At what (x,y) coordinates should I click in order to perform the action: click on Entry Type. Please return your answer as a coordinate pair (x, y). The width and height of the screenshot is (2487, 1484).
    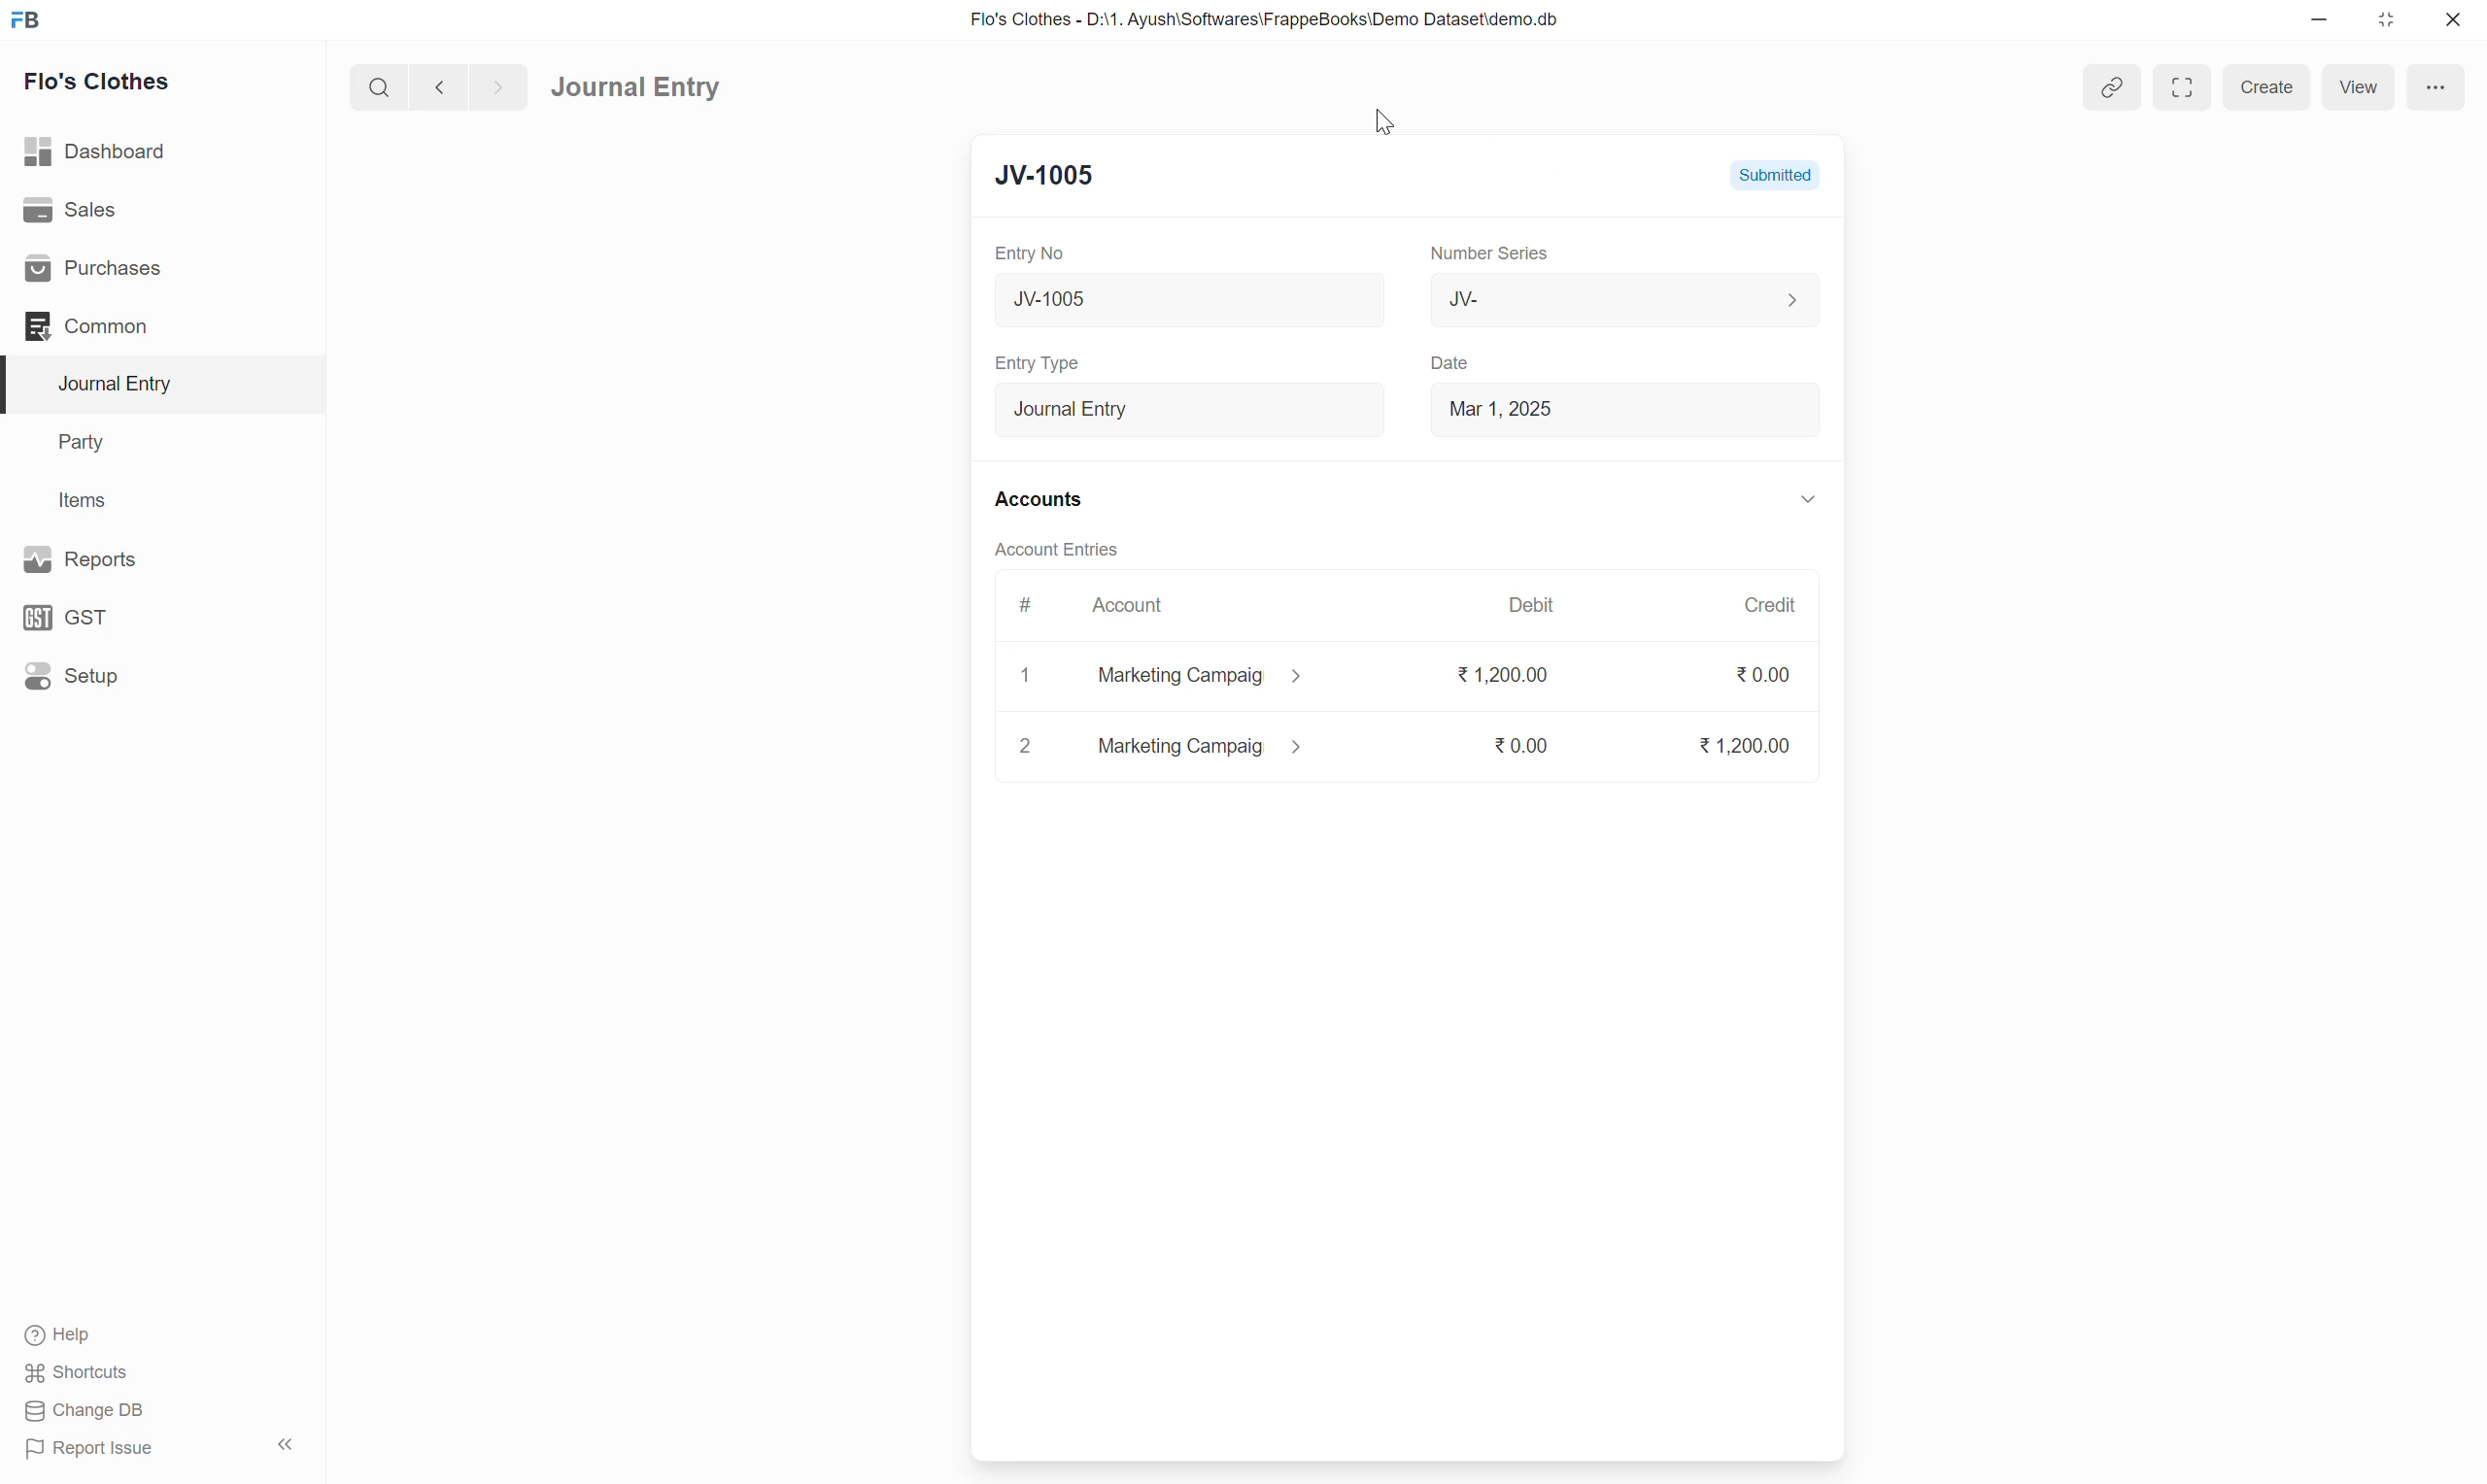
    Looking at the image, I should click on (1044, 363).